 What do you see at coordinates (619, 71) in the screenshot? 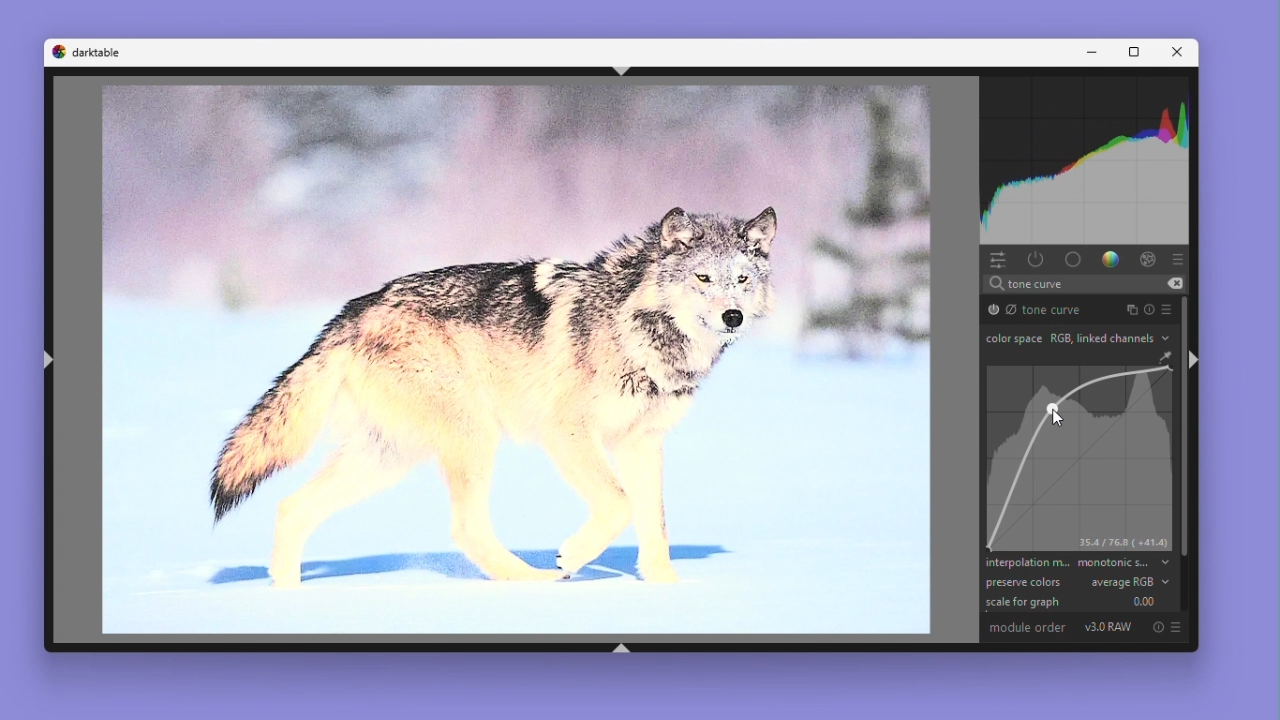
I see `shift+ctrl+t` at bounding box center [619, 71].